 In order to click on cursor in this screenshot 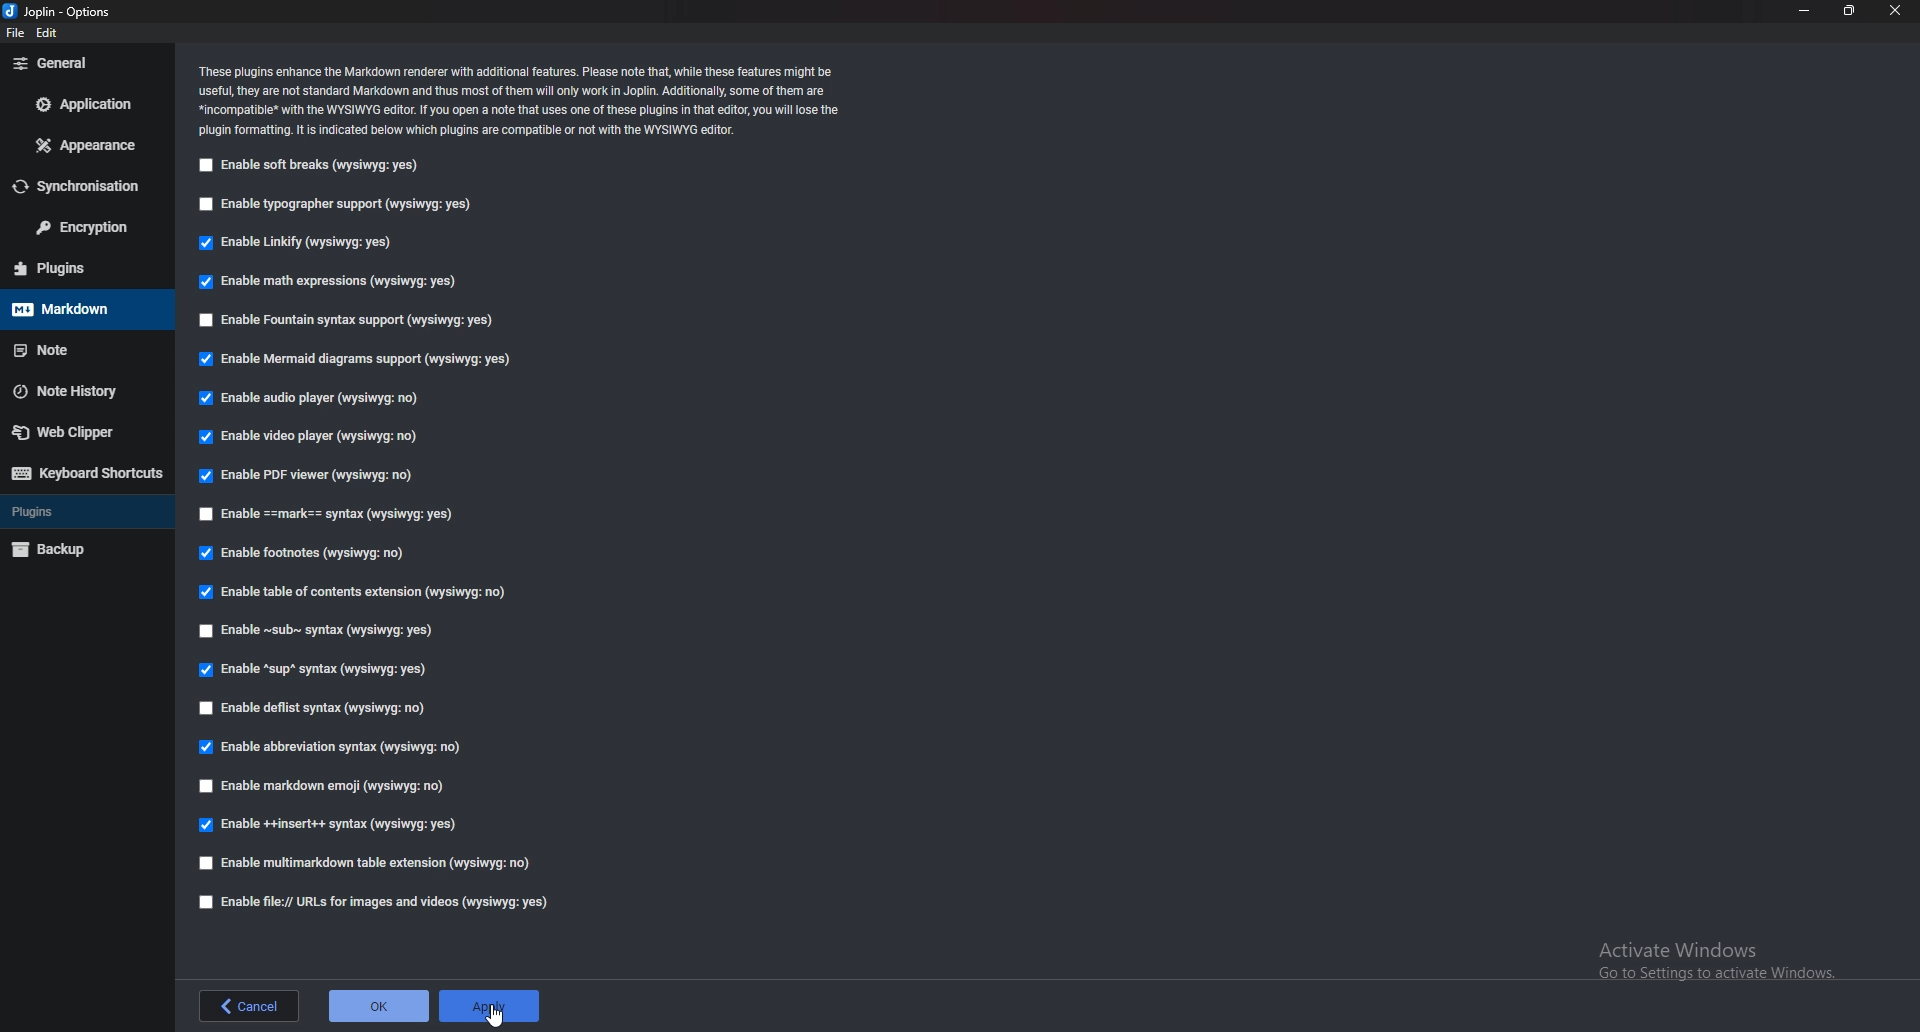, I will do `click(494, 1014)`.